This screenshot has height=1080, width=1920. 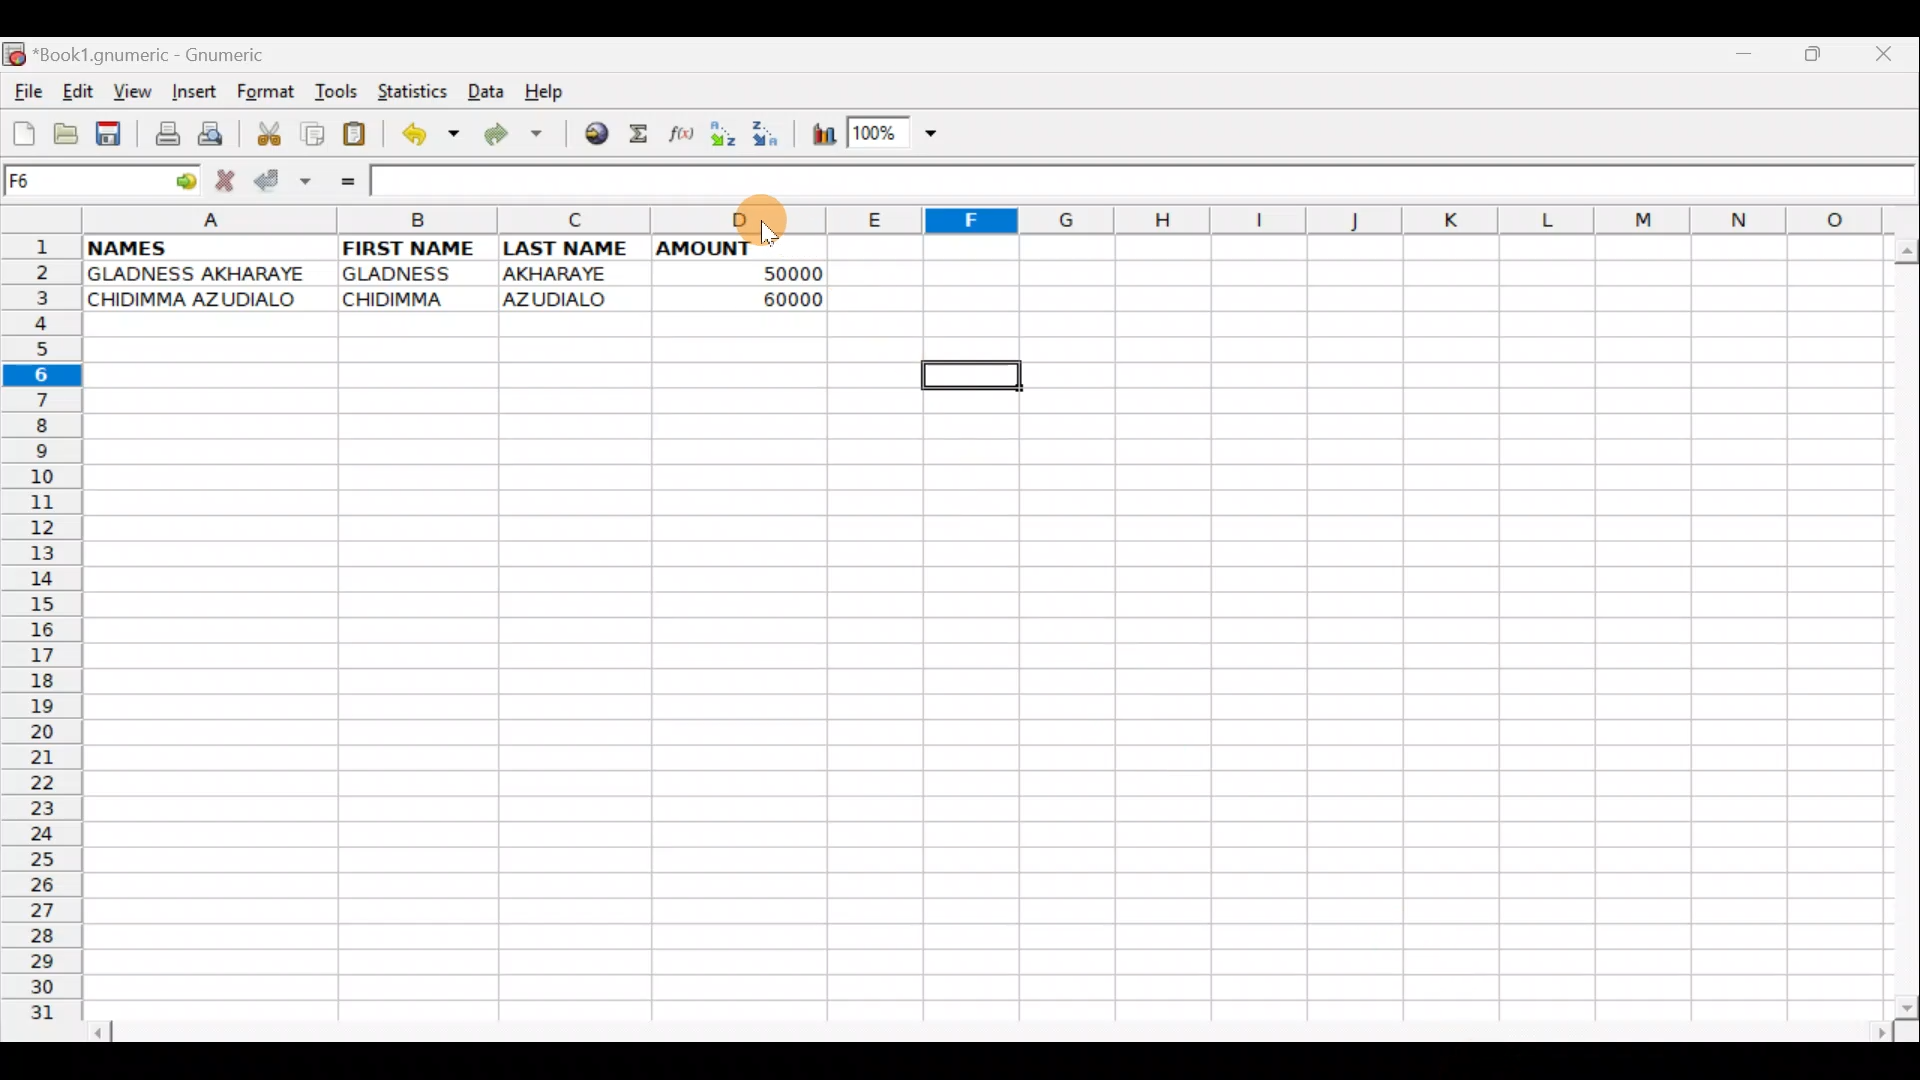 I want to click on Print preview, so click(x=214, y=133).